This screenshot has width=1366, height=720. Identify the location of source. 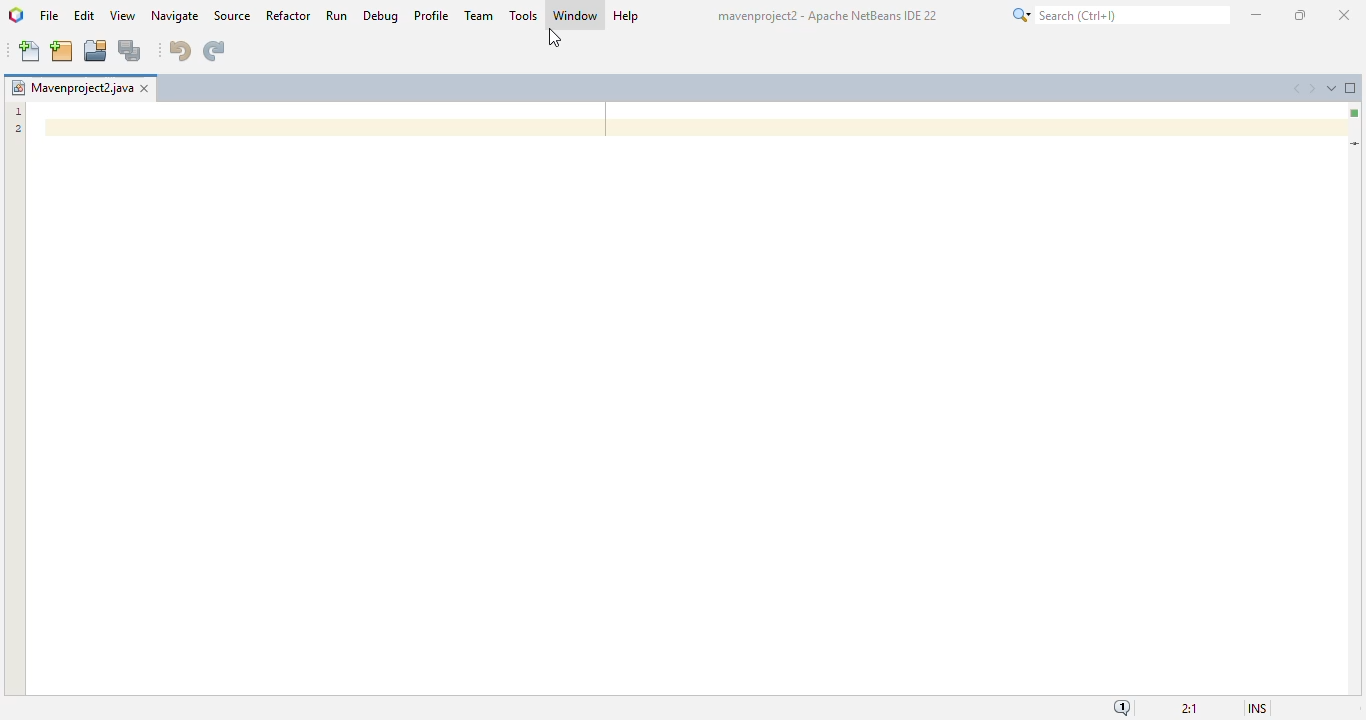
(232, 16).